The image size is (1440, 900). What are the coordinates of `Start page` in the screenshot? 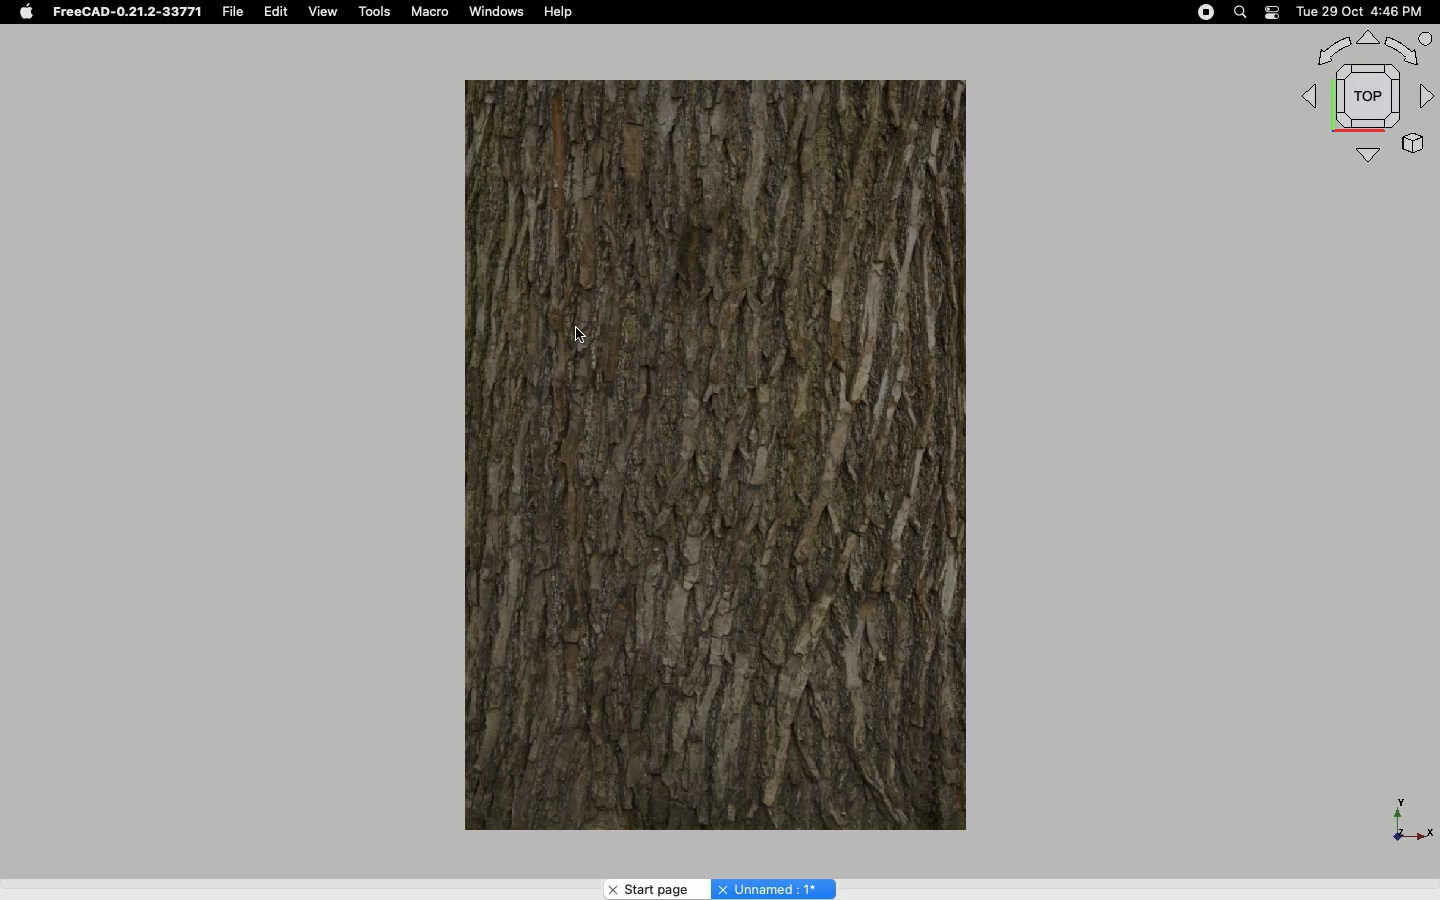 It's located at (656, 889).